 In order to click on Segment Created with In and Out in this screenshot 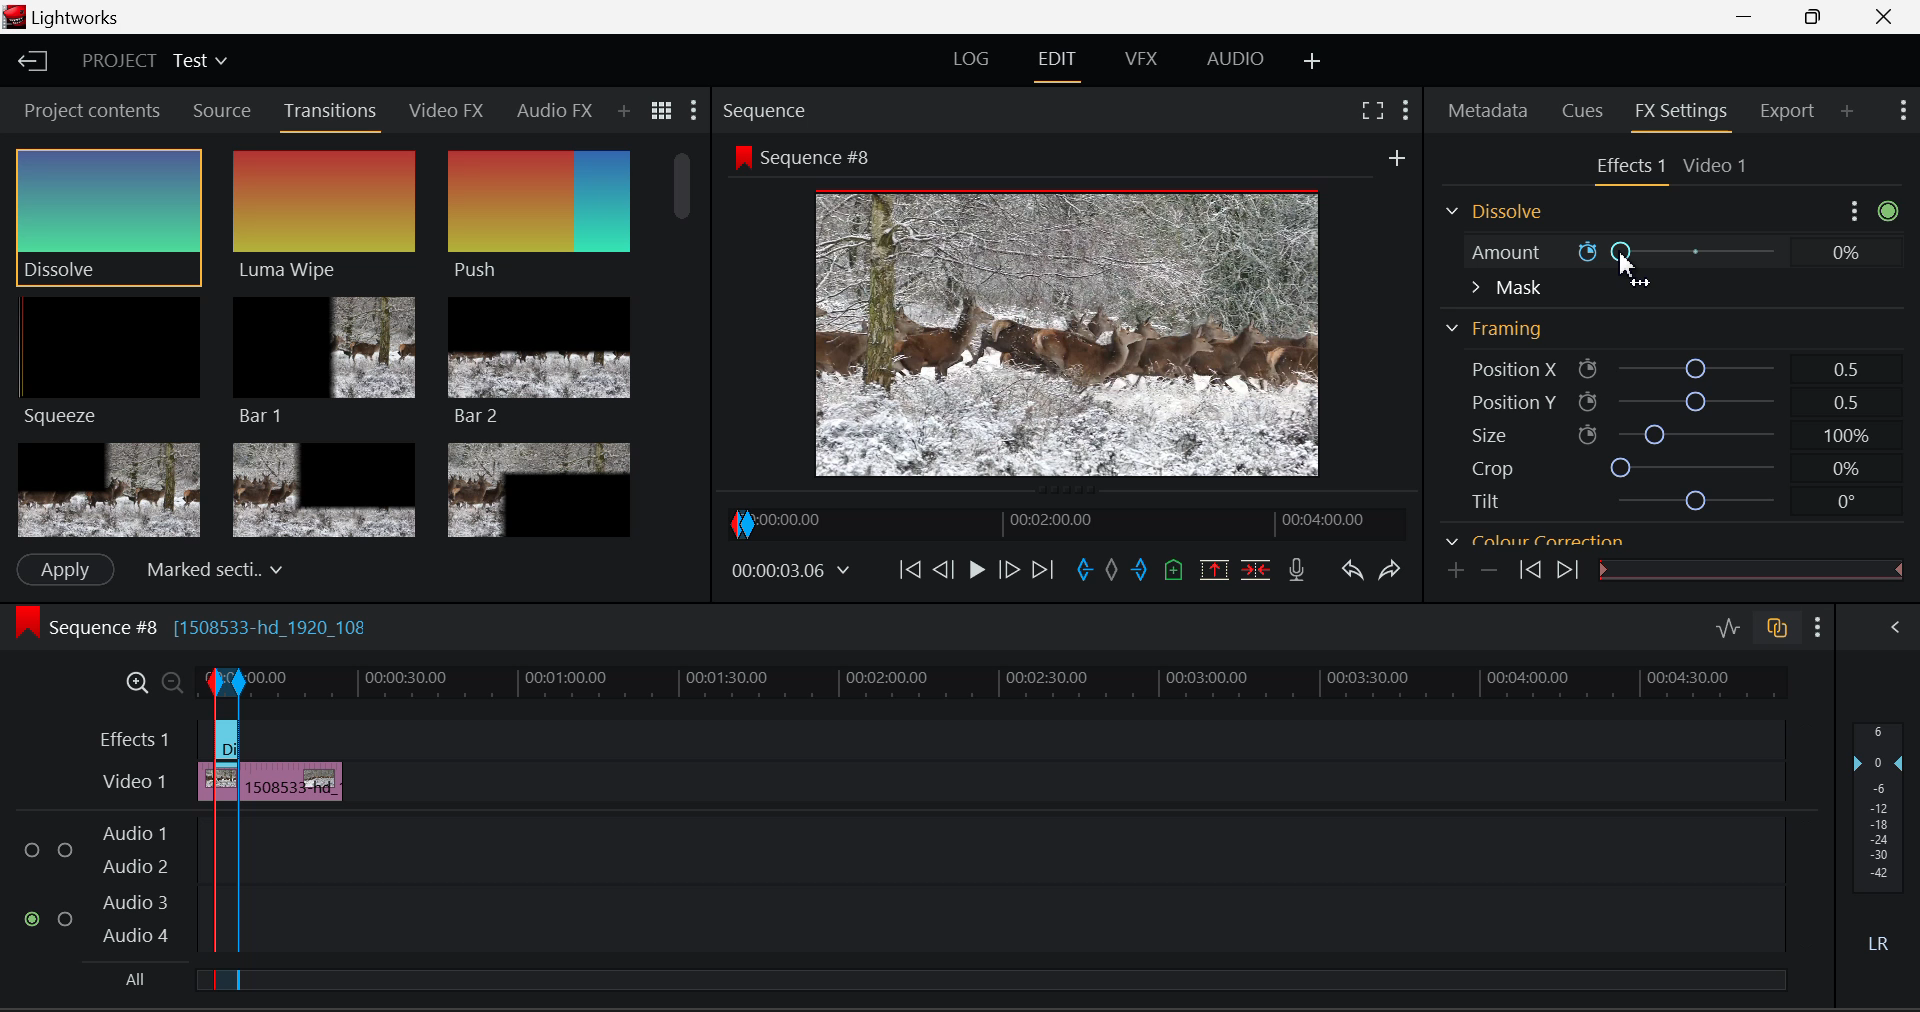, I will do `click(222, 893)`.